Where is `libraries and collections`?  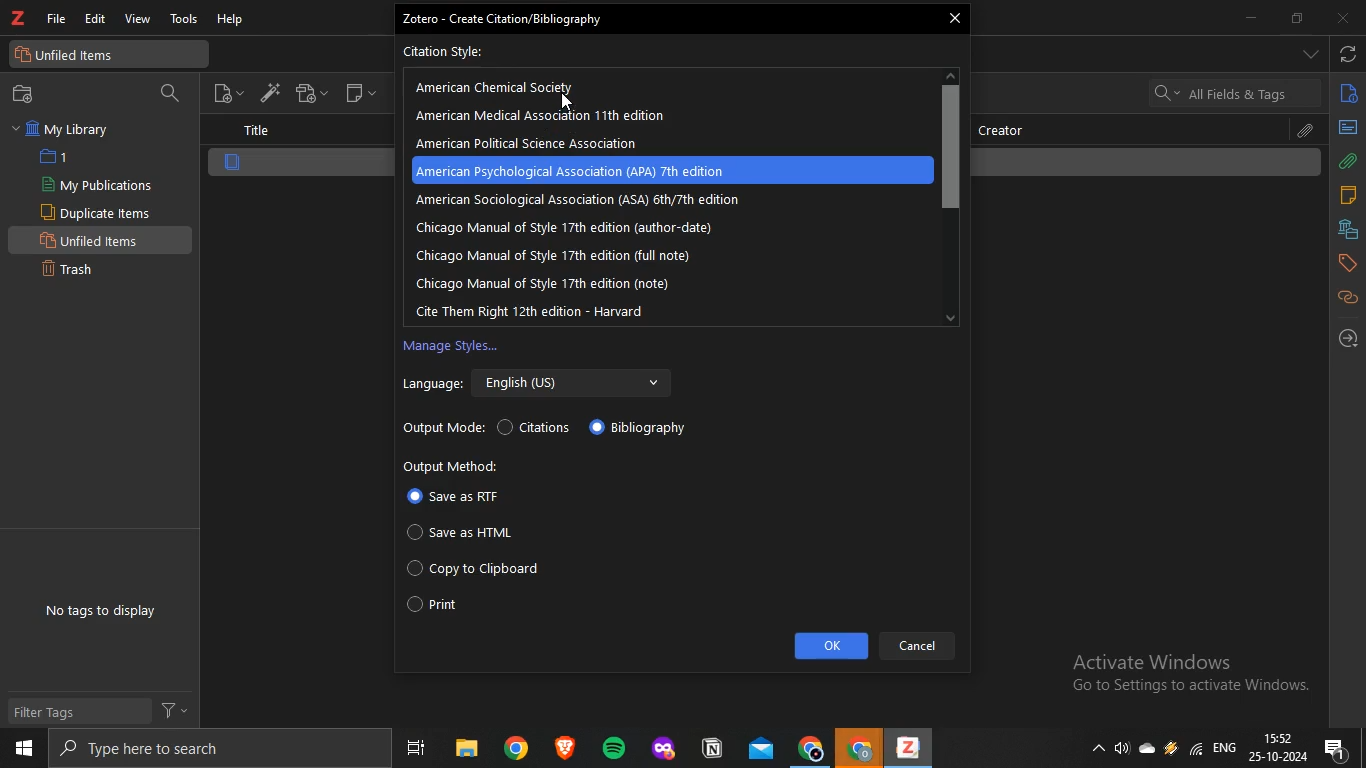 libraries and collections is located at coordinates (1348, 228).